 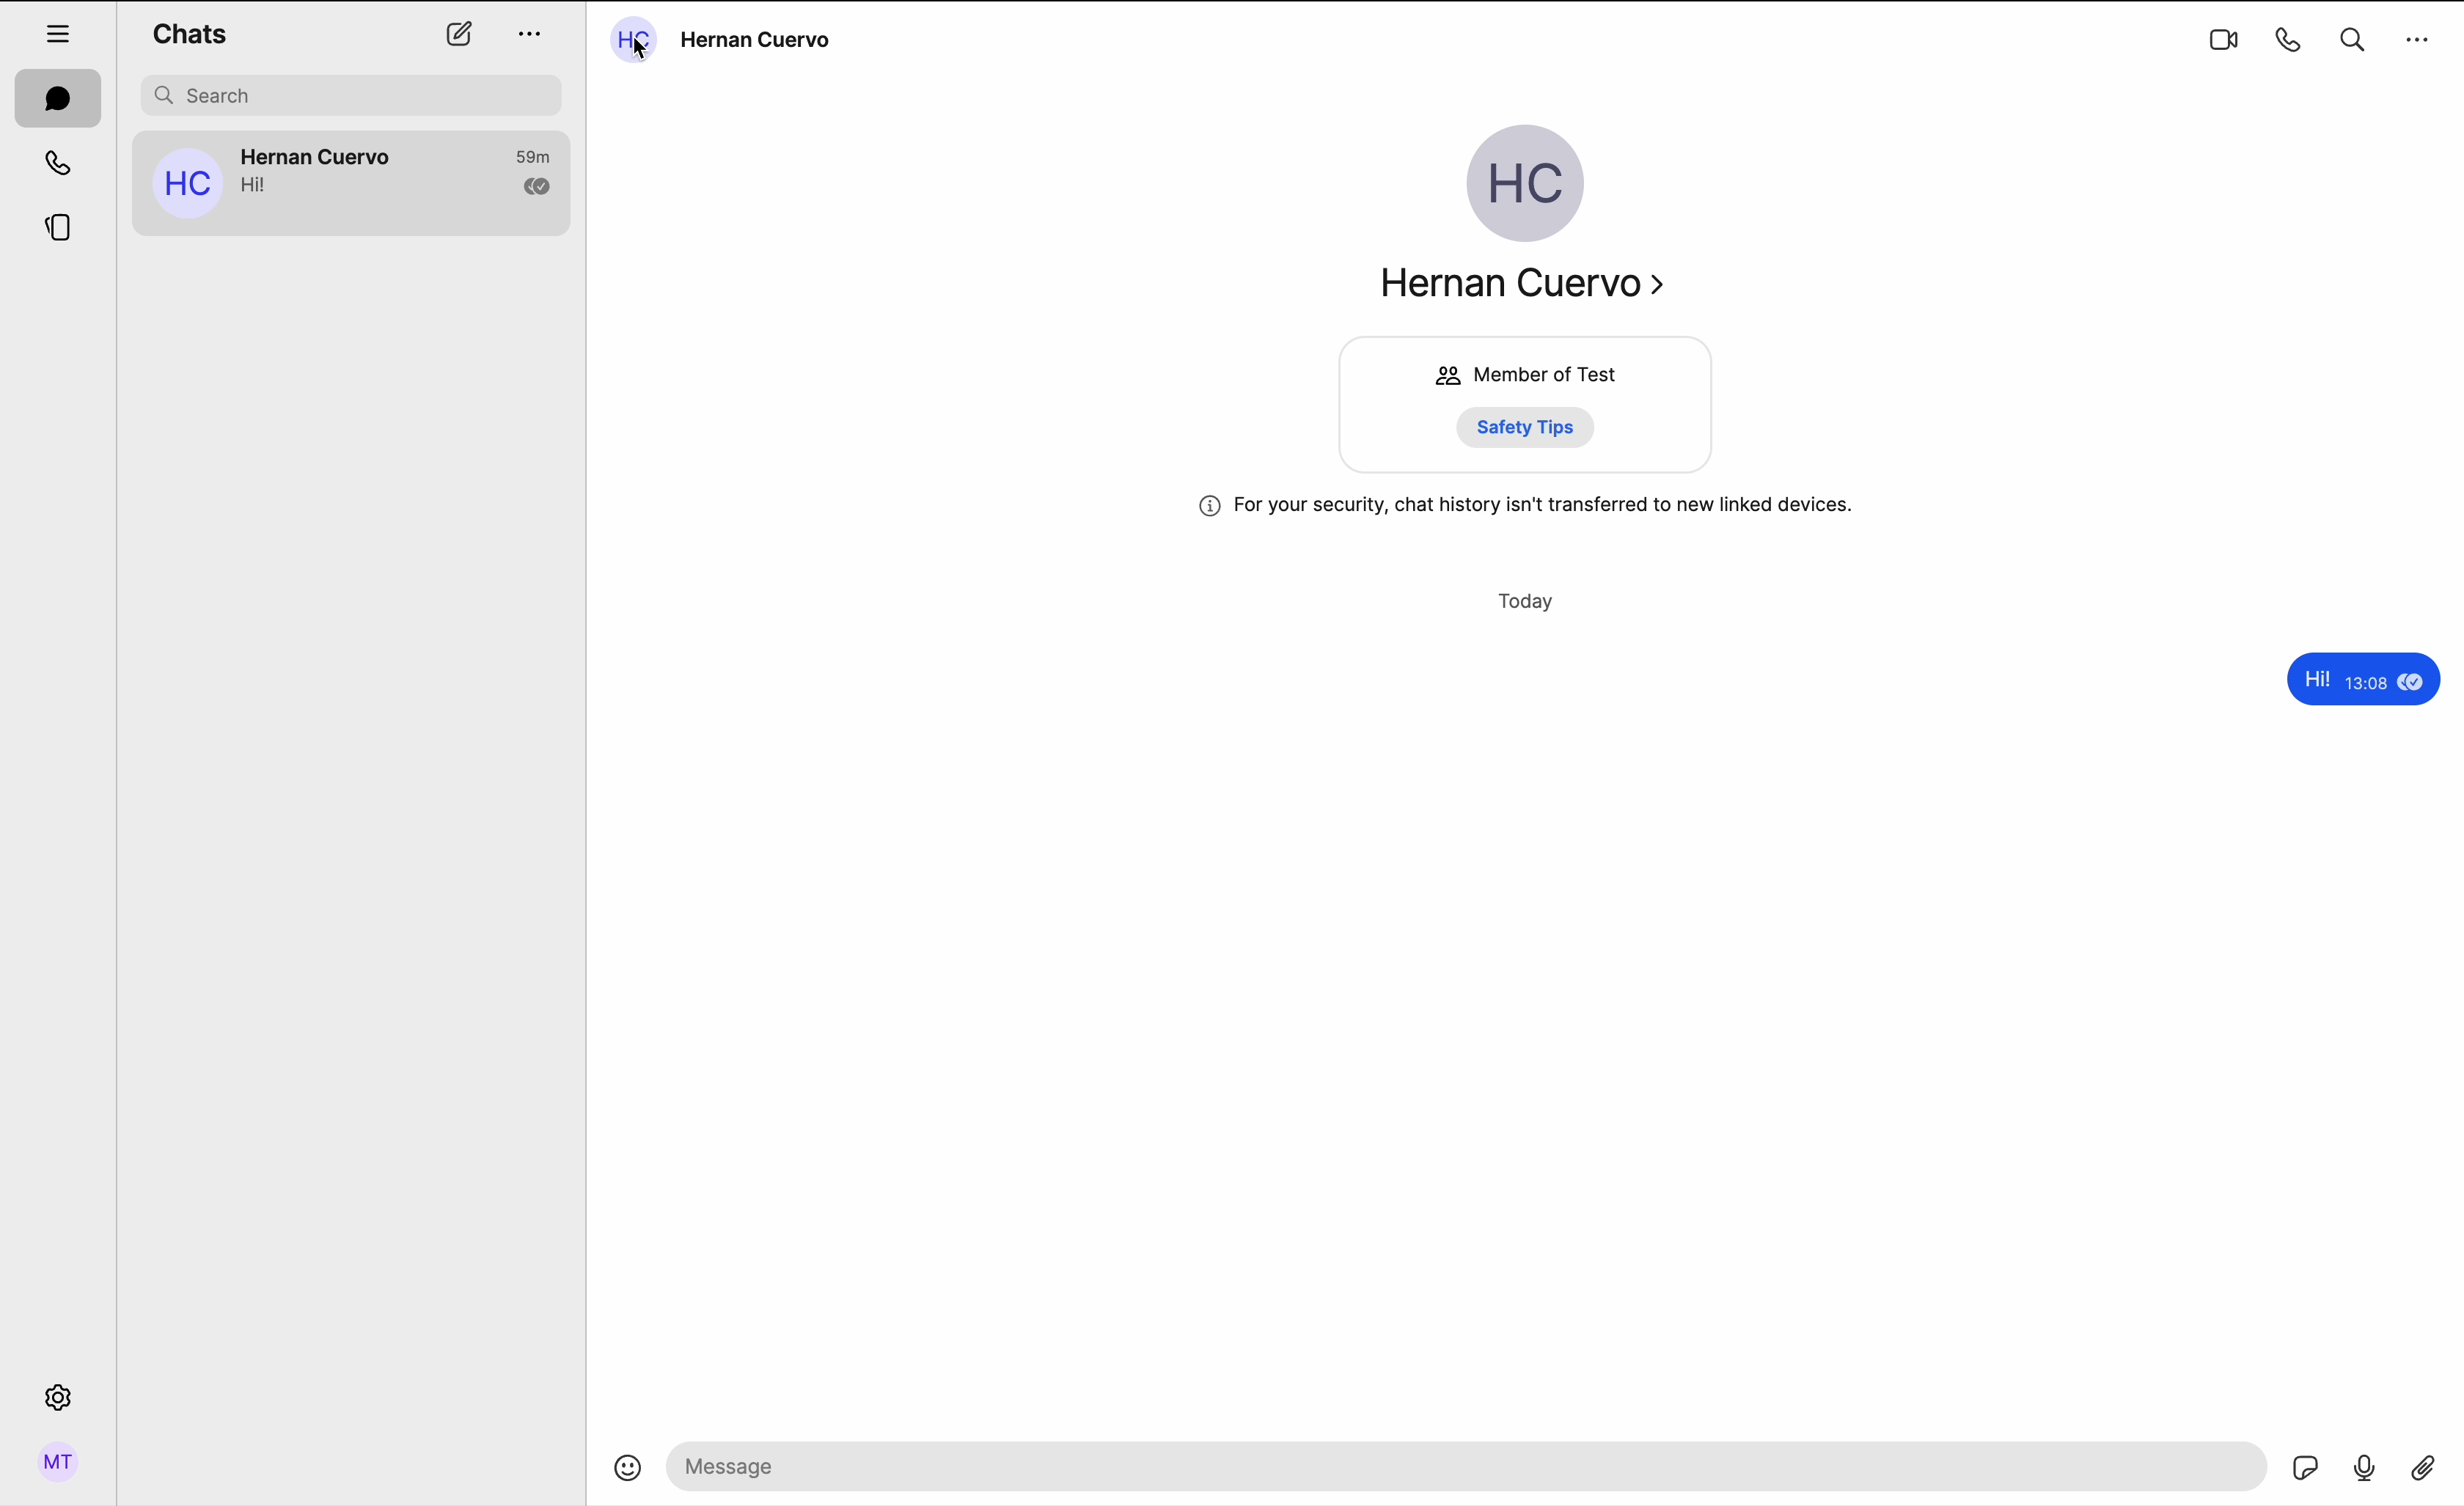 I want to click on member of Test group, so click(x=1523, y=405).